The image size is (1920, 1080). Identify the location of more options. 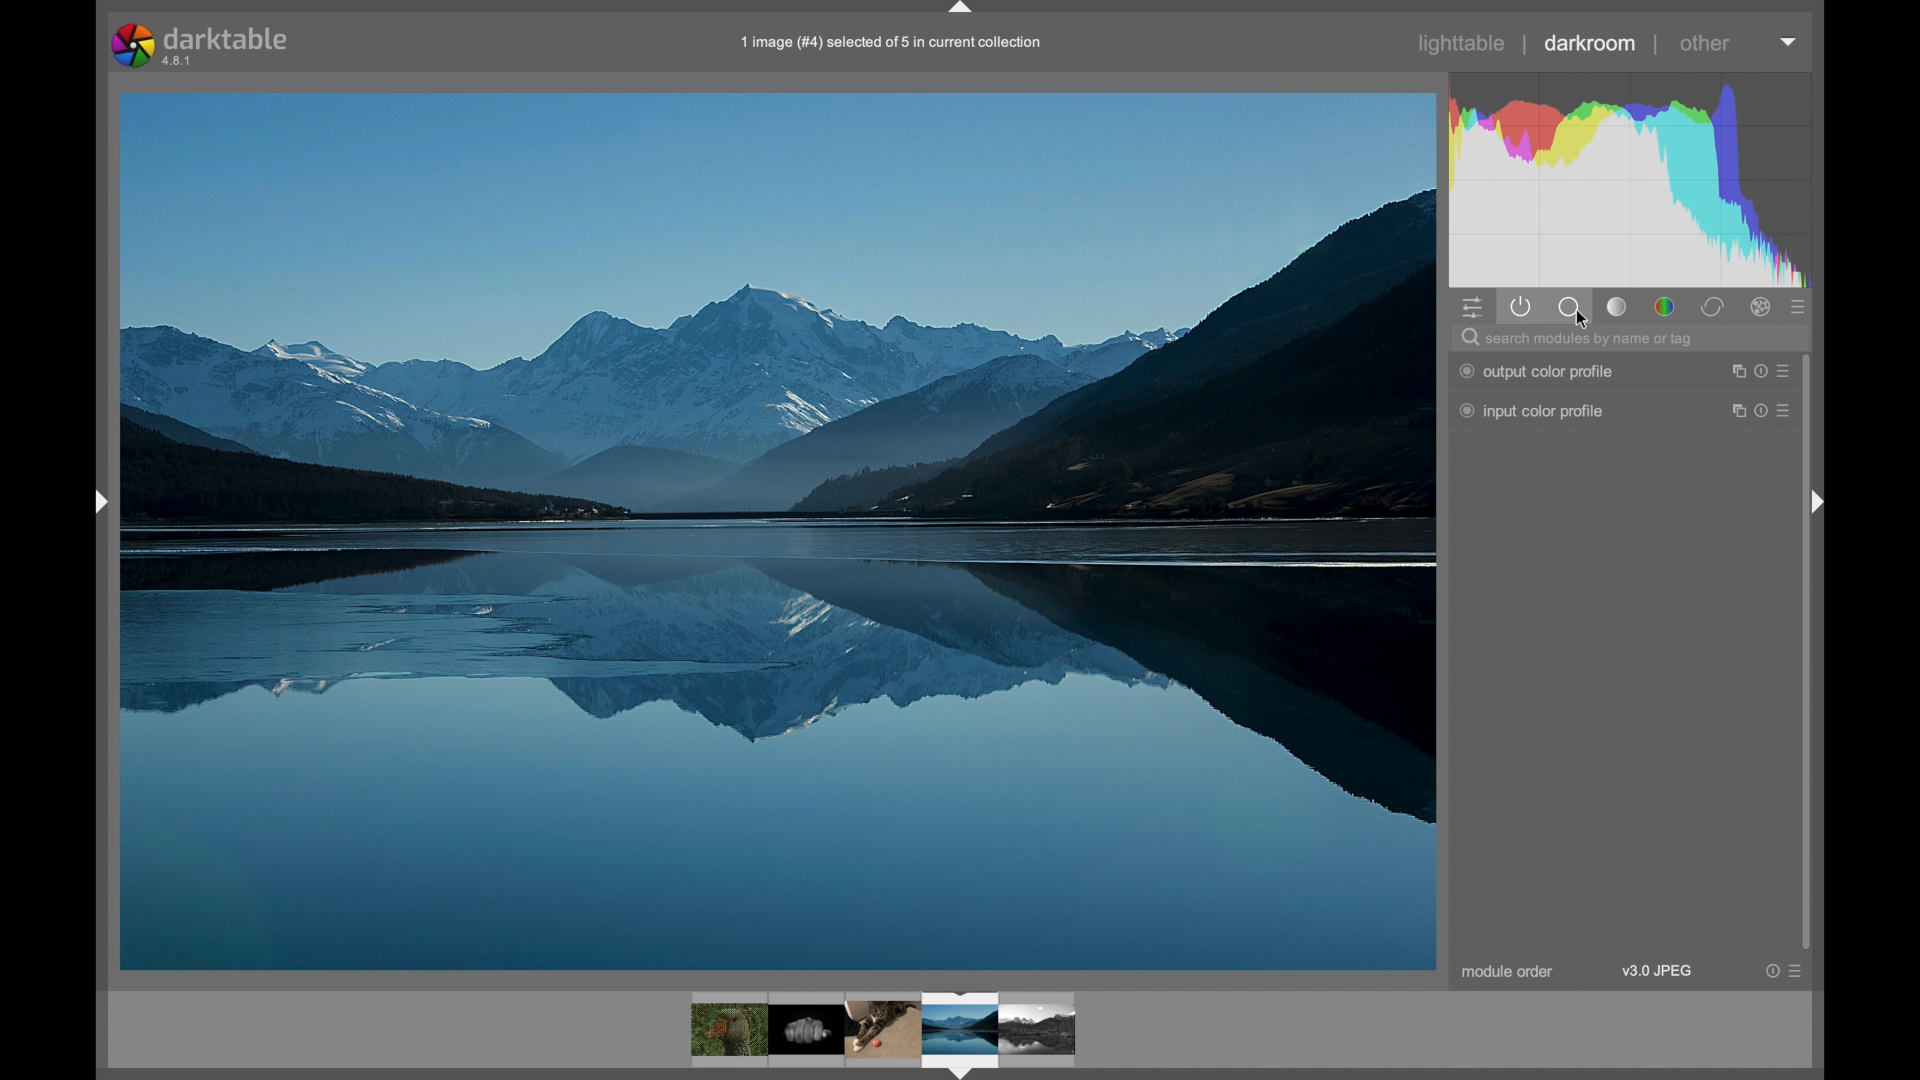
(1763, 411).